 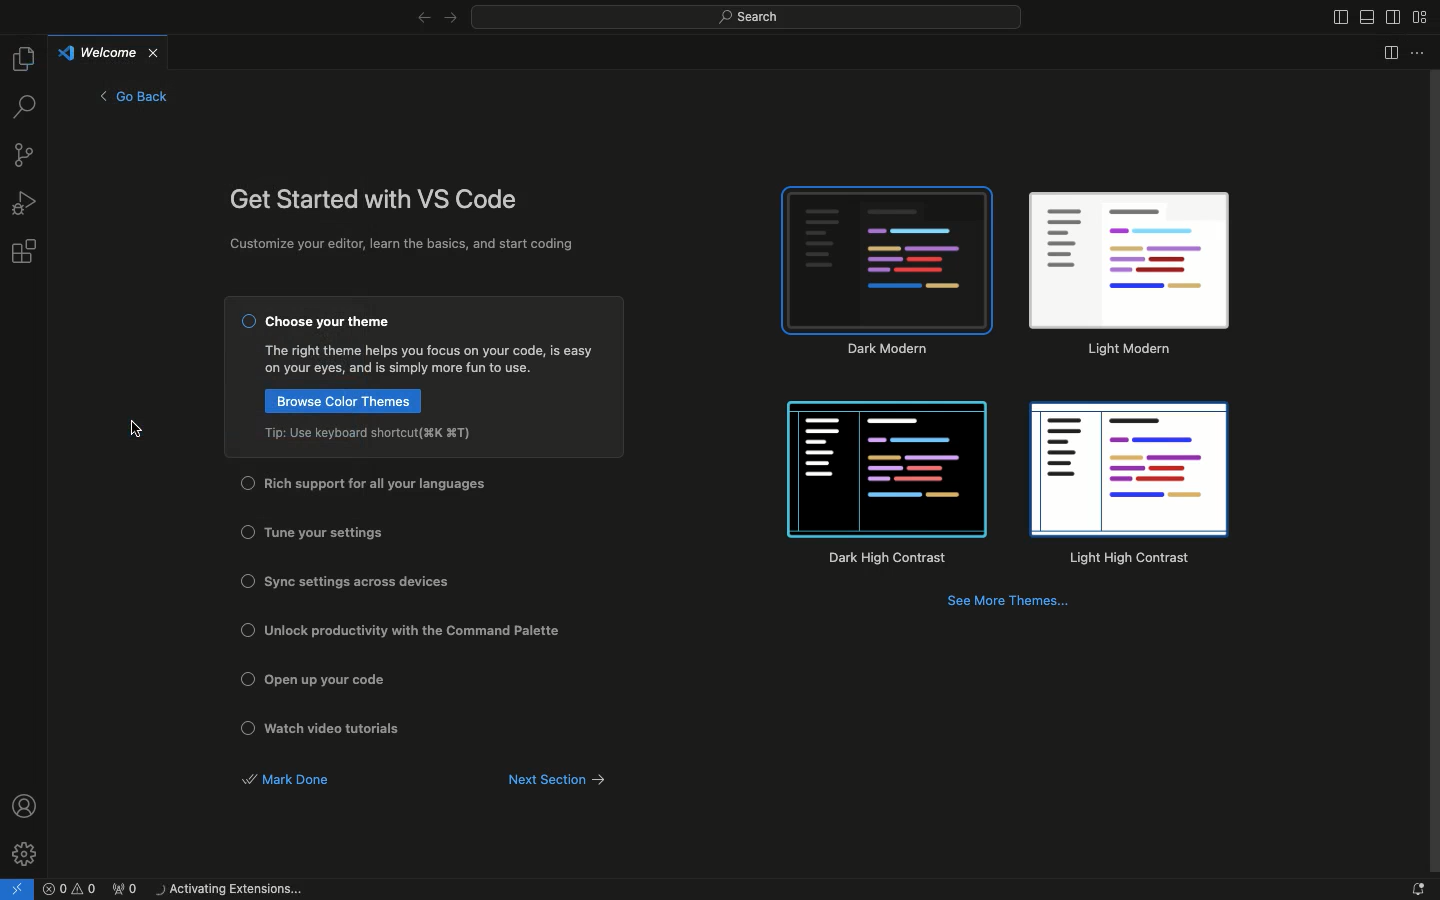 What do you see at coordinates (451, 19) in the screenshot?
I see `forward` at bounding box center [451, 19].